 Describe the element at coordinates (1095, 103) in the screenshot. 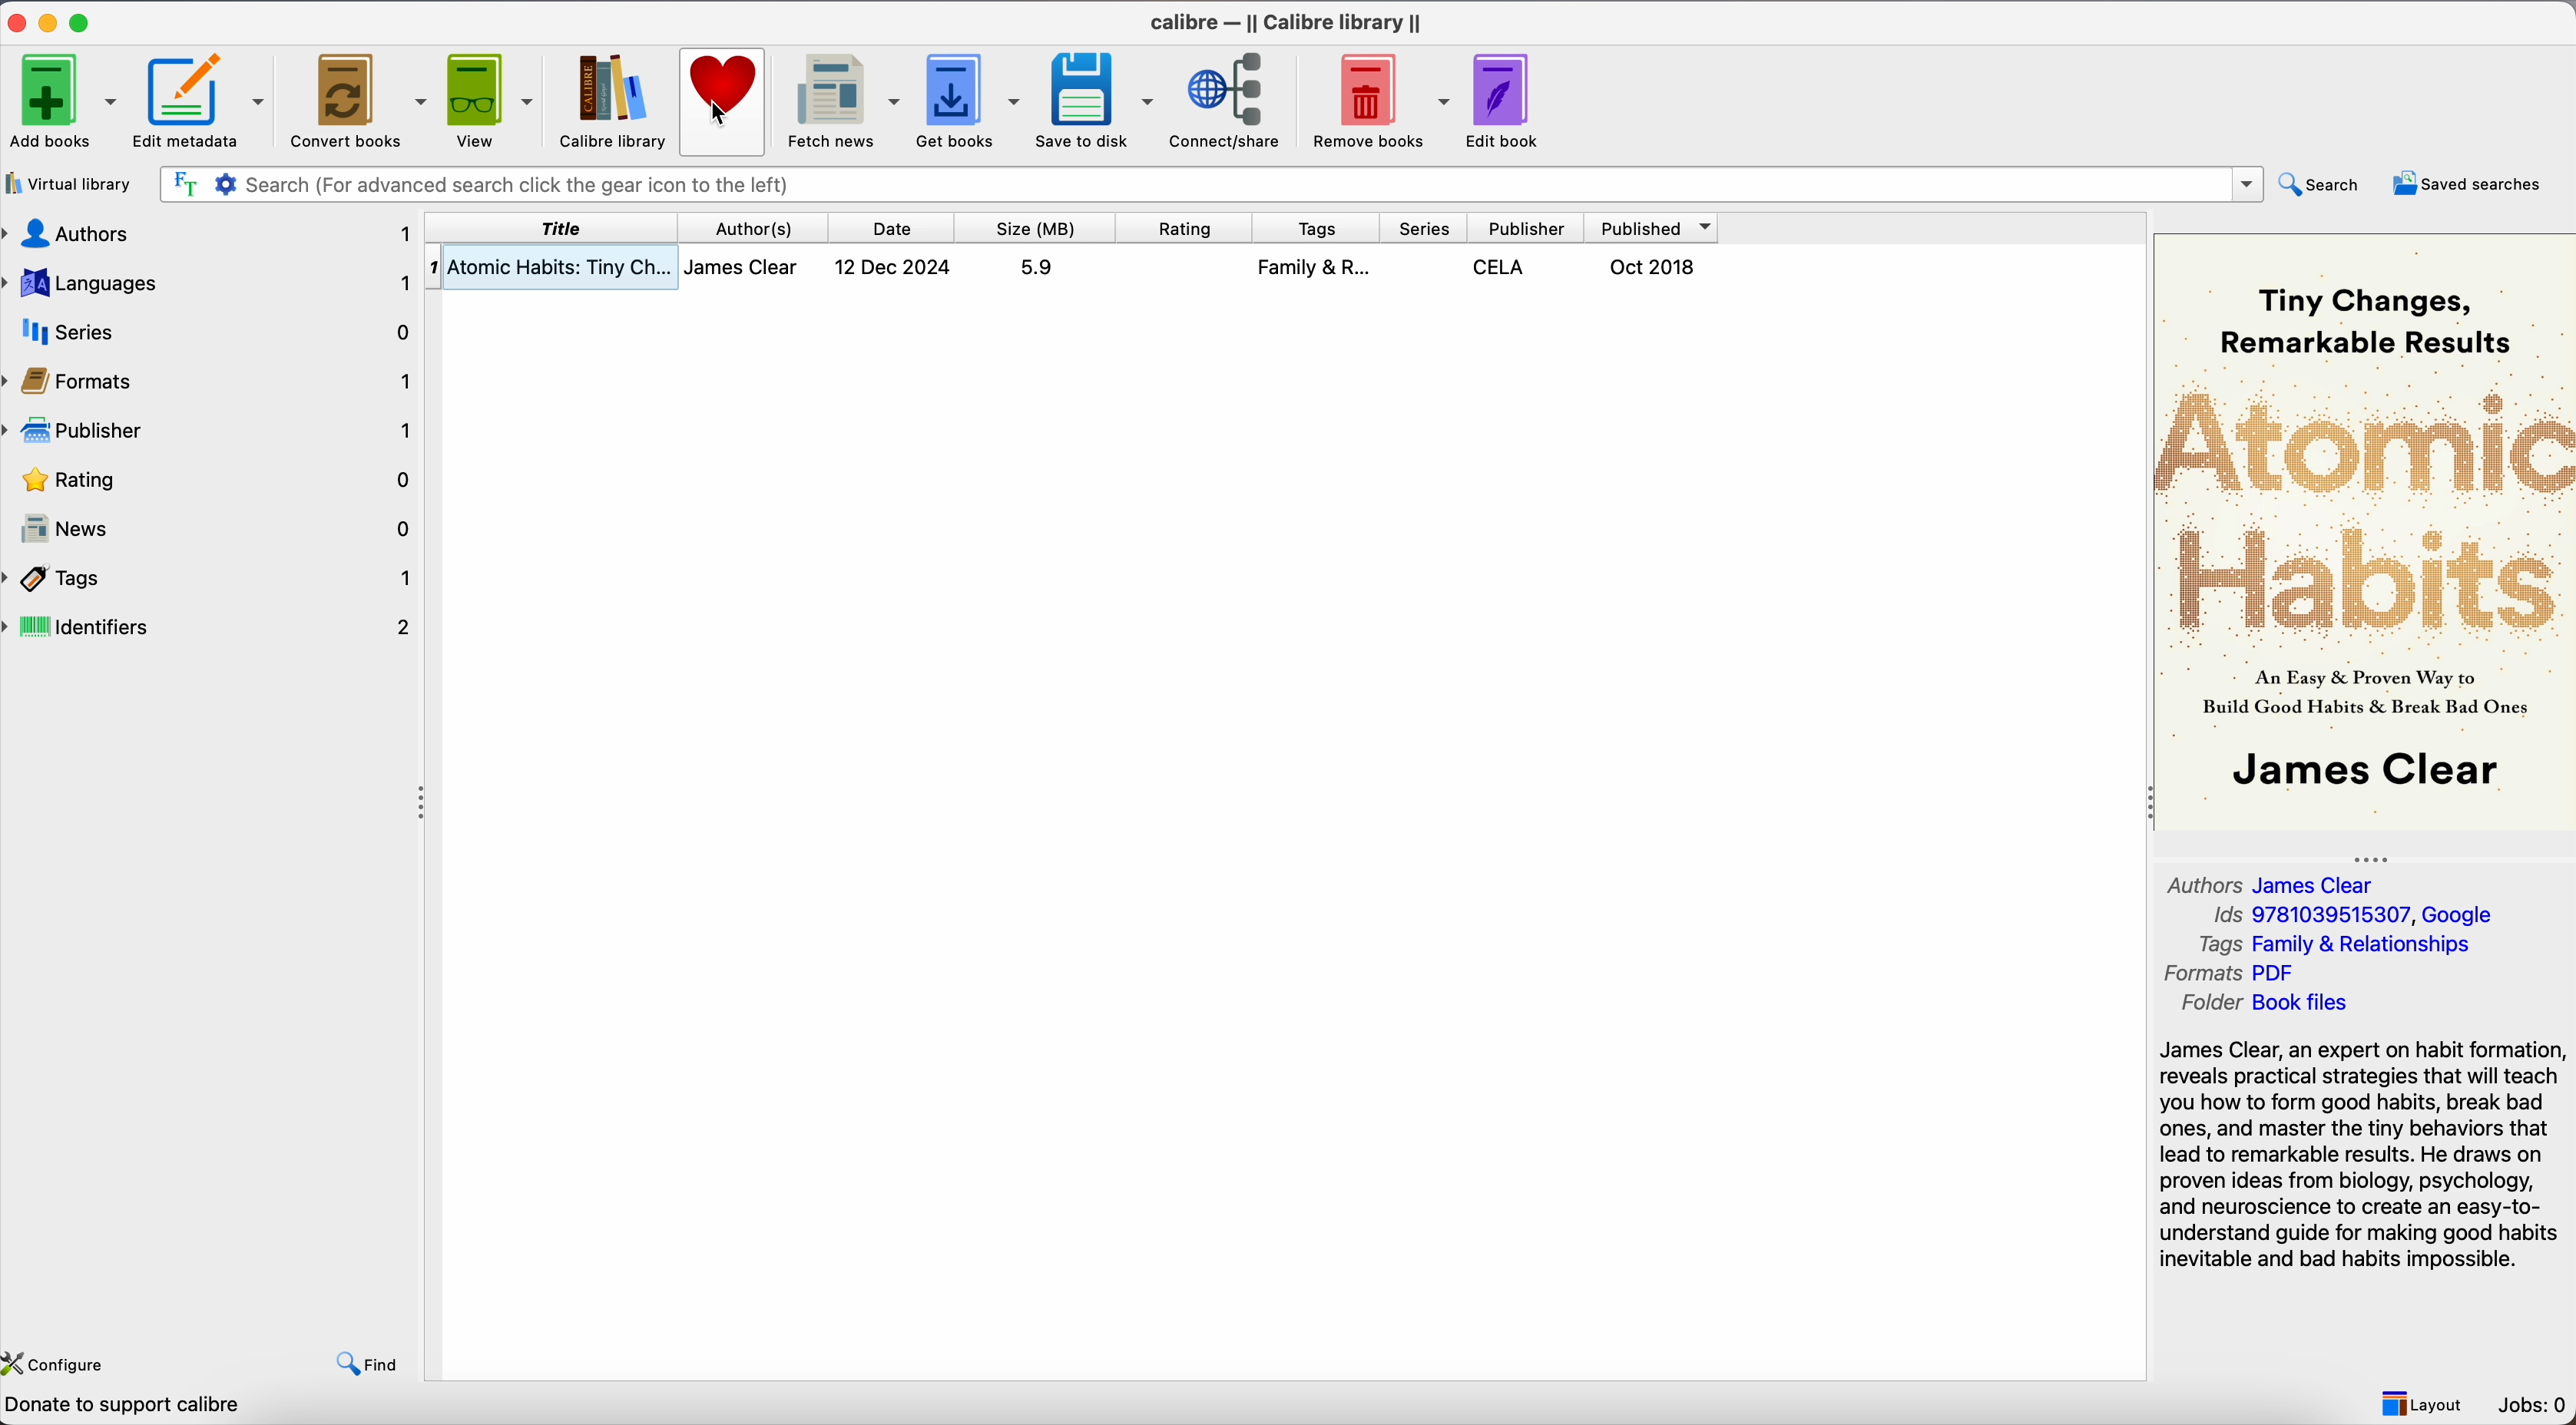

I see `save to disk` at that location.